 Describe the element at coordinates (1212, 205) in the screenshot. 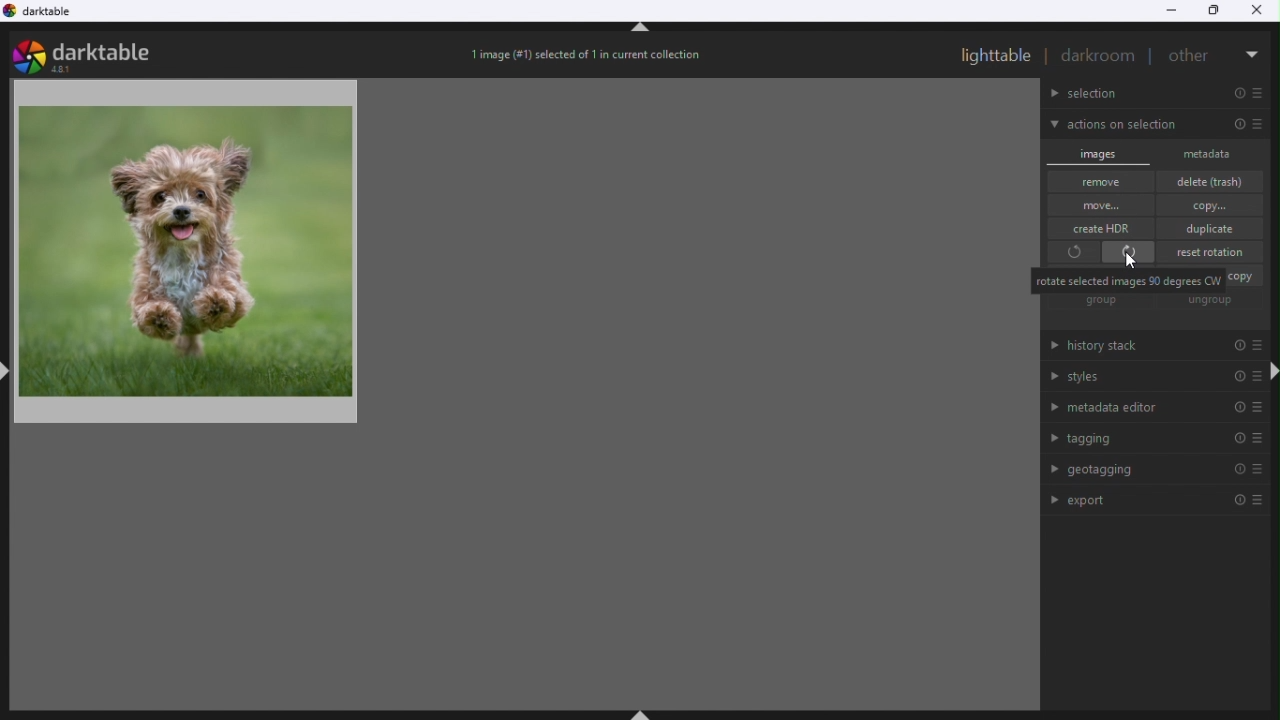

I see `copy` at that location.